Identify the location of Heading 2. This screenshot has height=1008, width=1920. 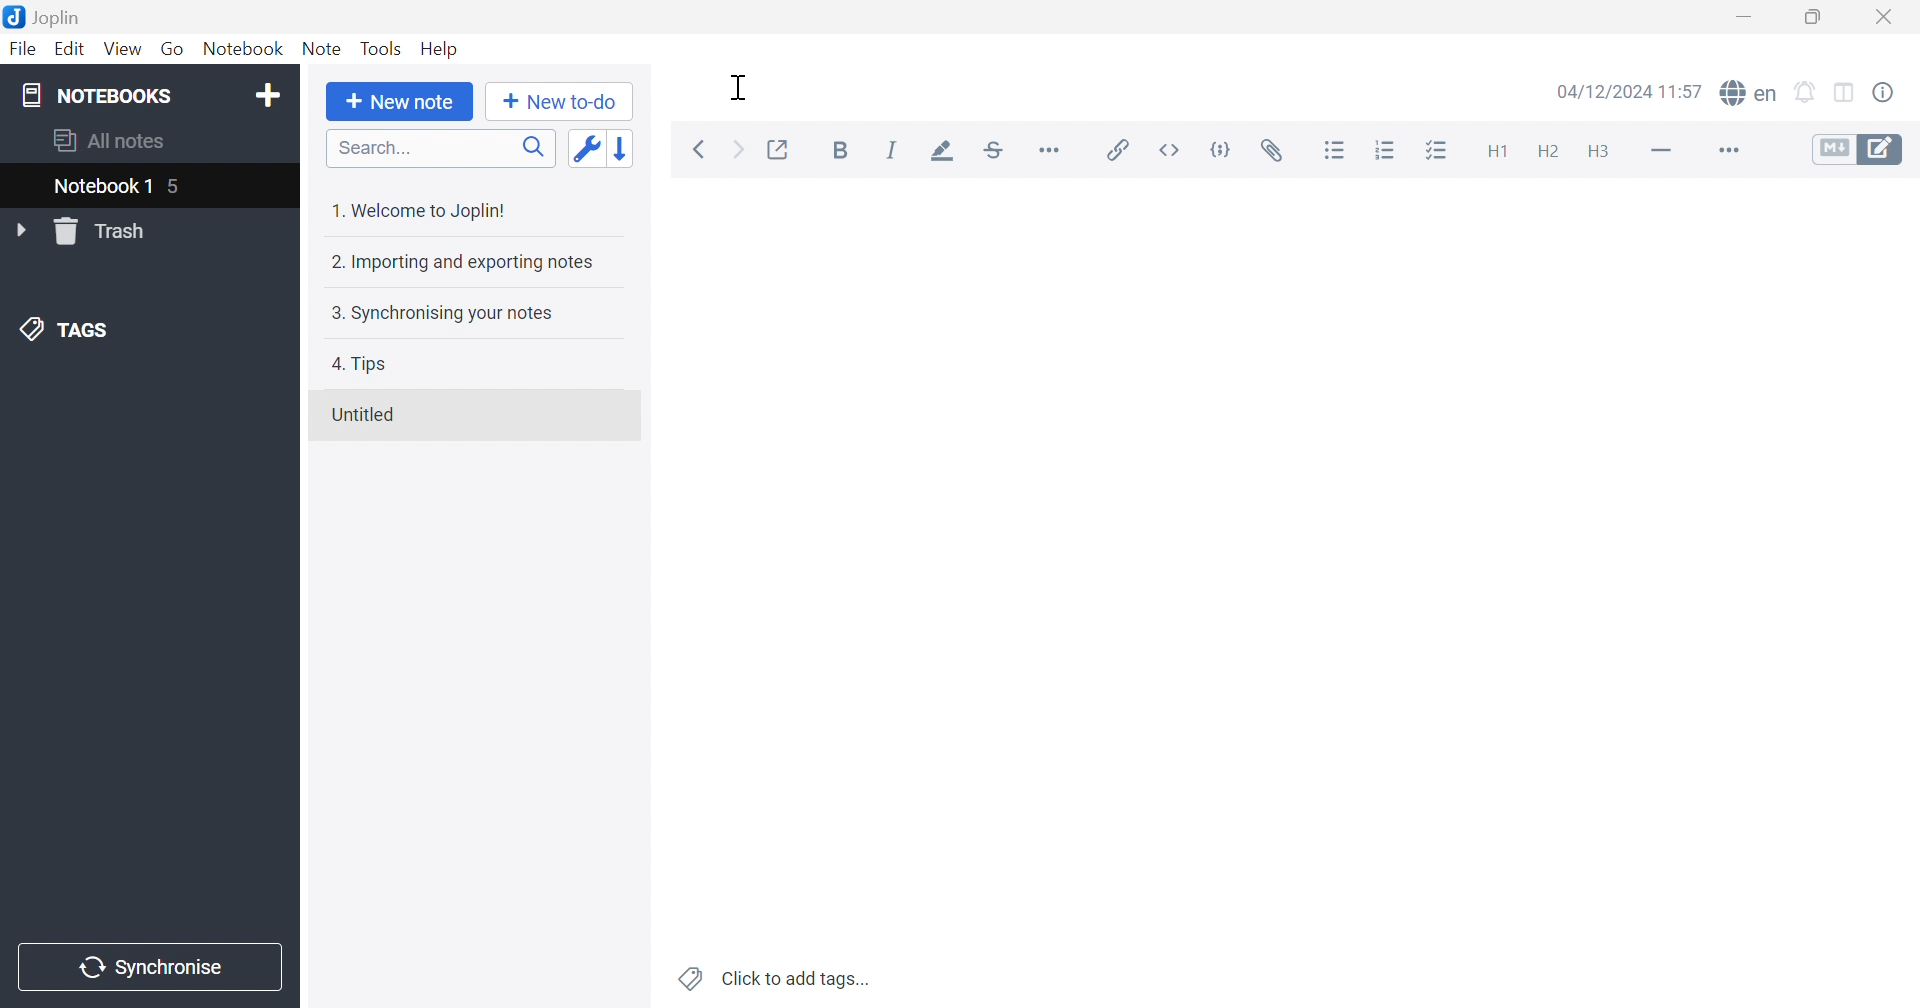
(1550, 154).